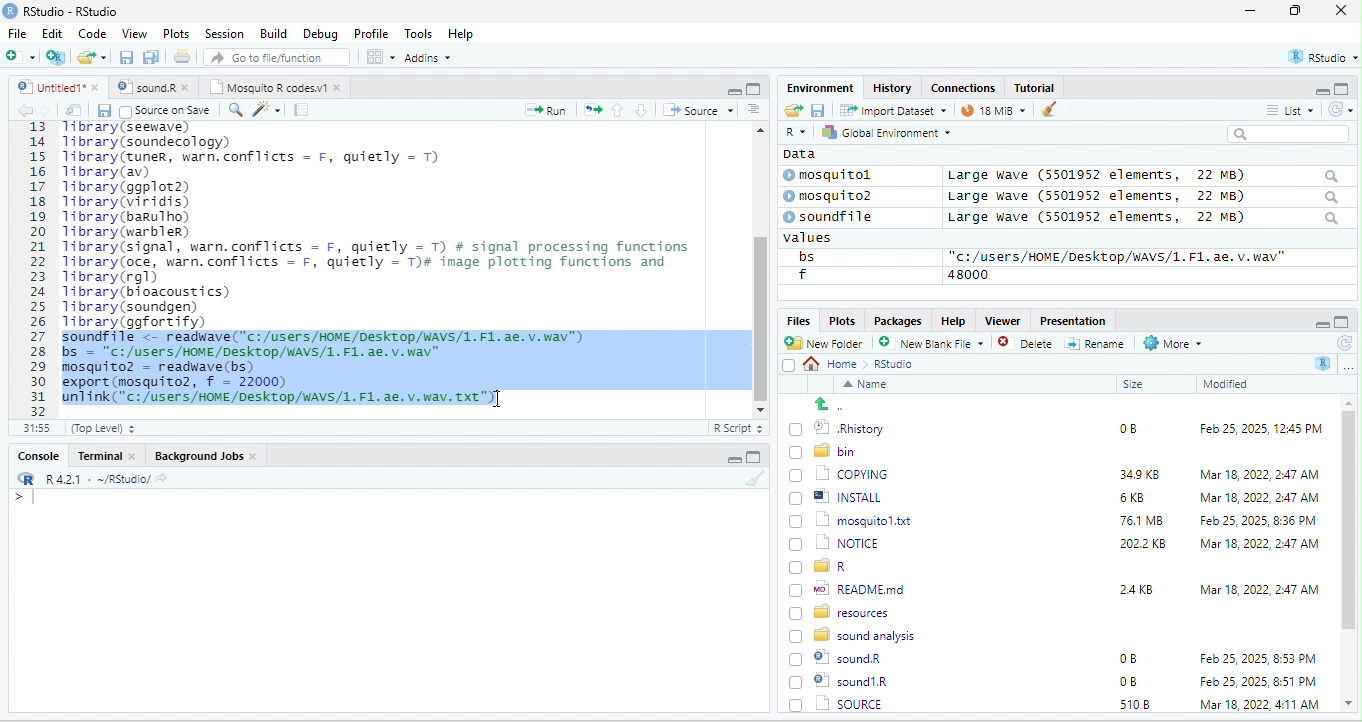 The height and width of the screenshot is (722, 1362). Describe the element at coordinates (1259, 588) in the screenshot. I see `Mar 18, 2022, 2:47 AM` at that location.